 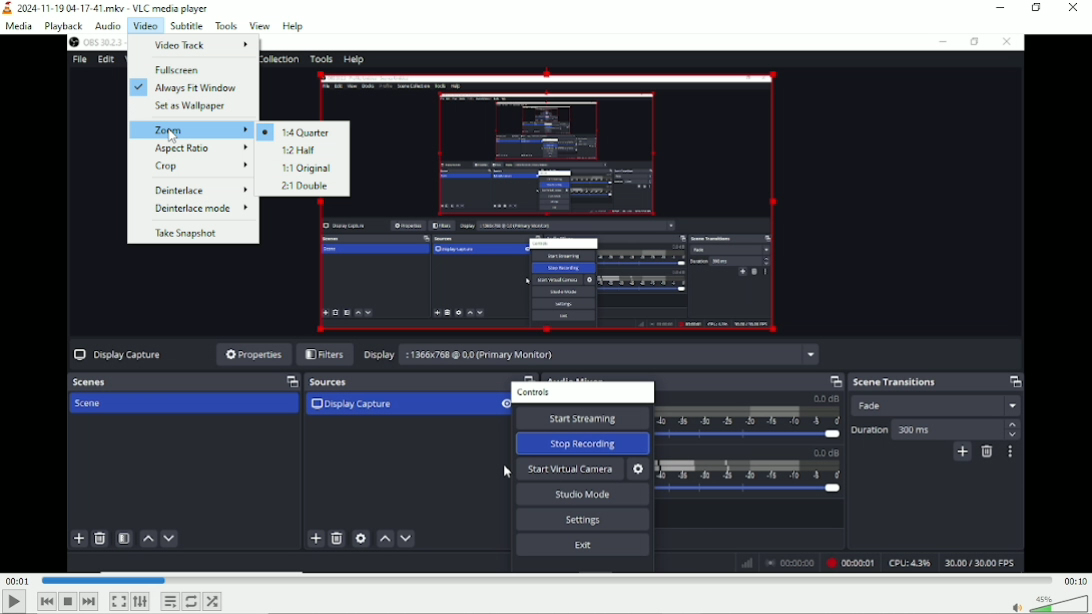 I want to click on Always fit window, so click(x=186, y=86).